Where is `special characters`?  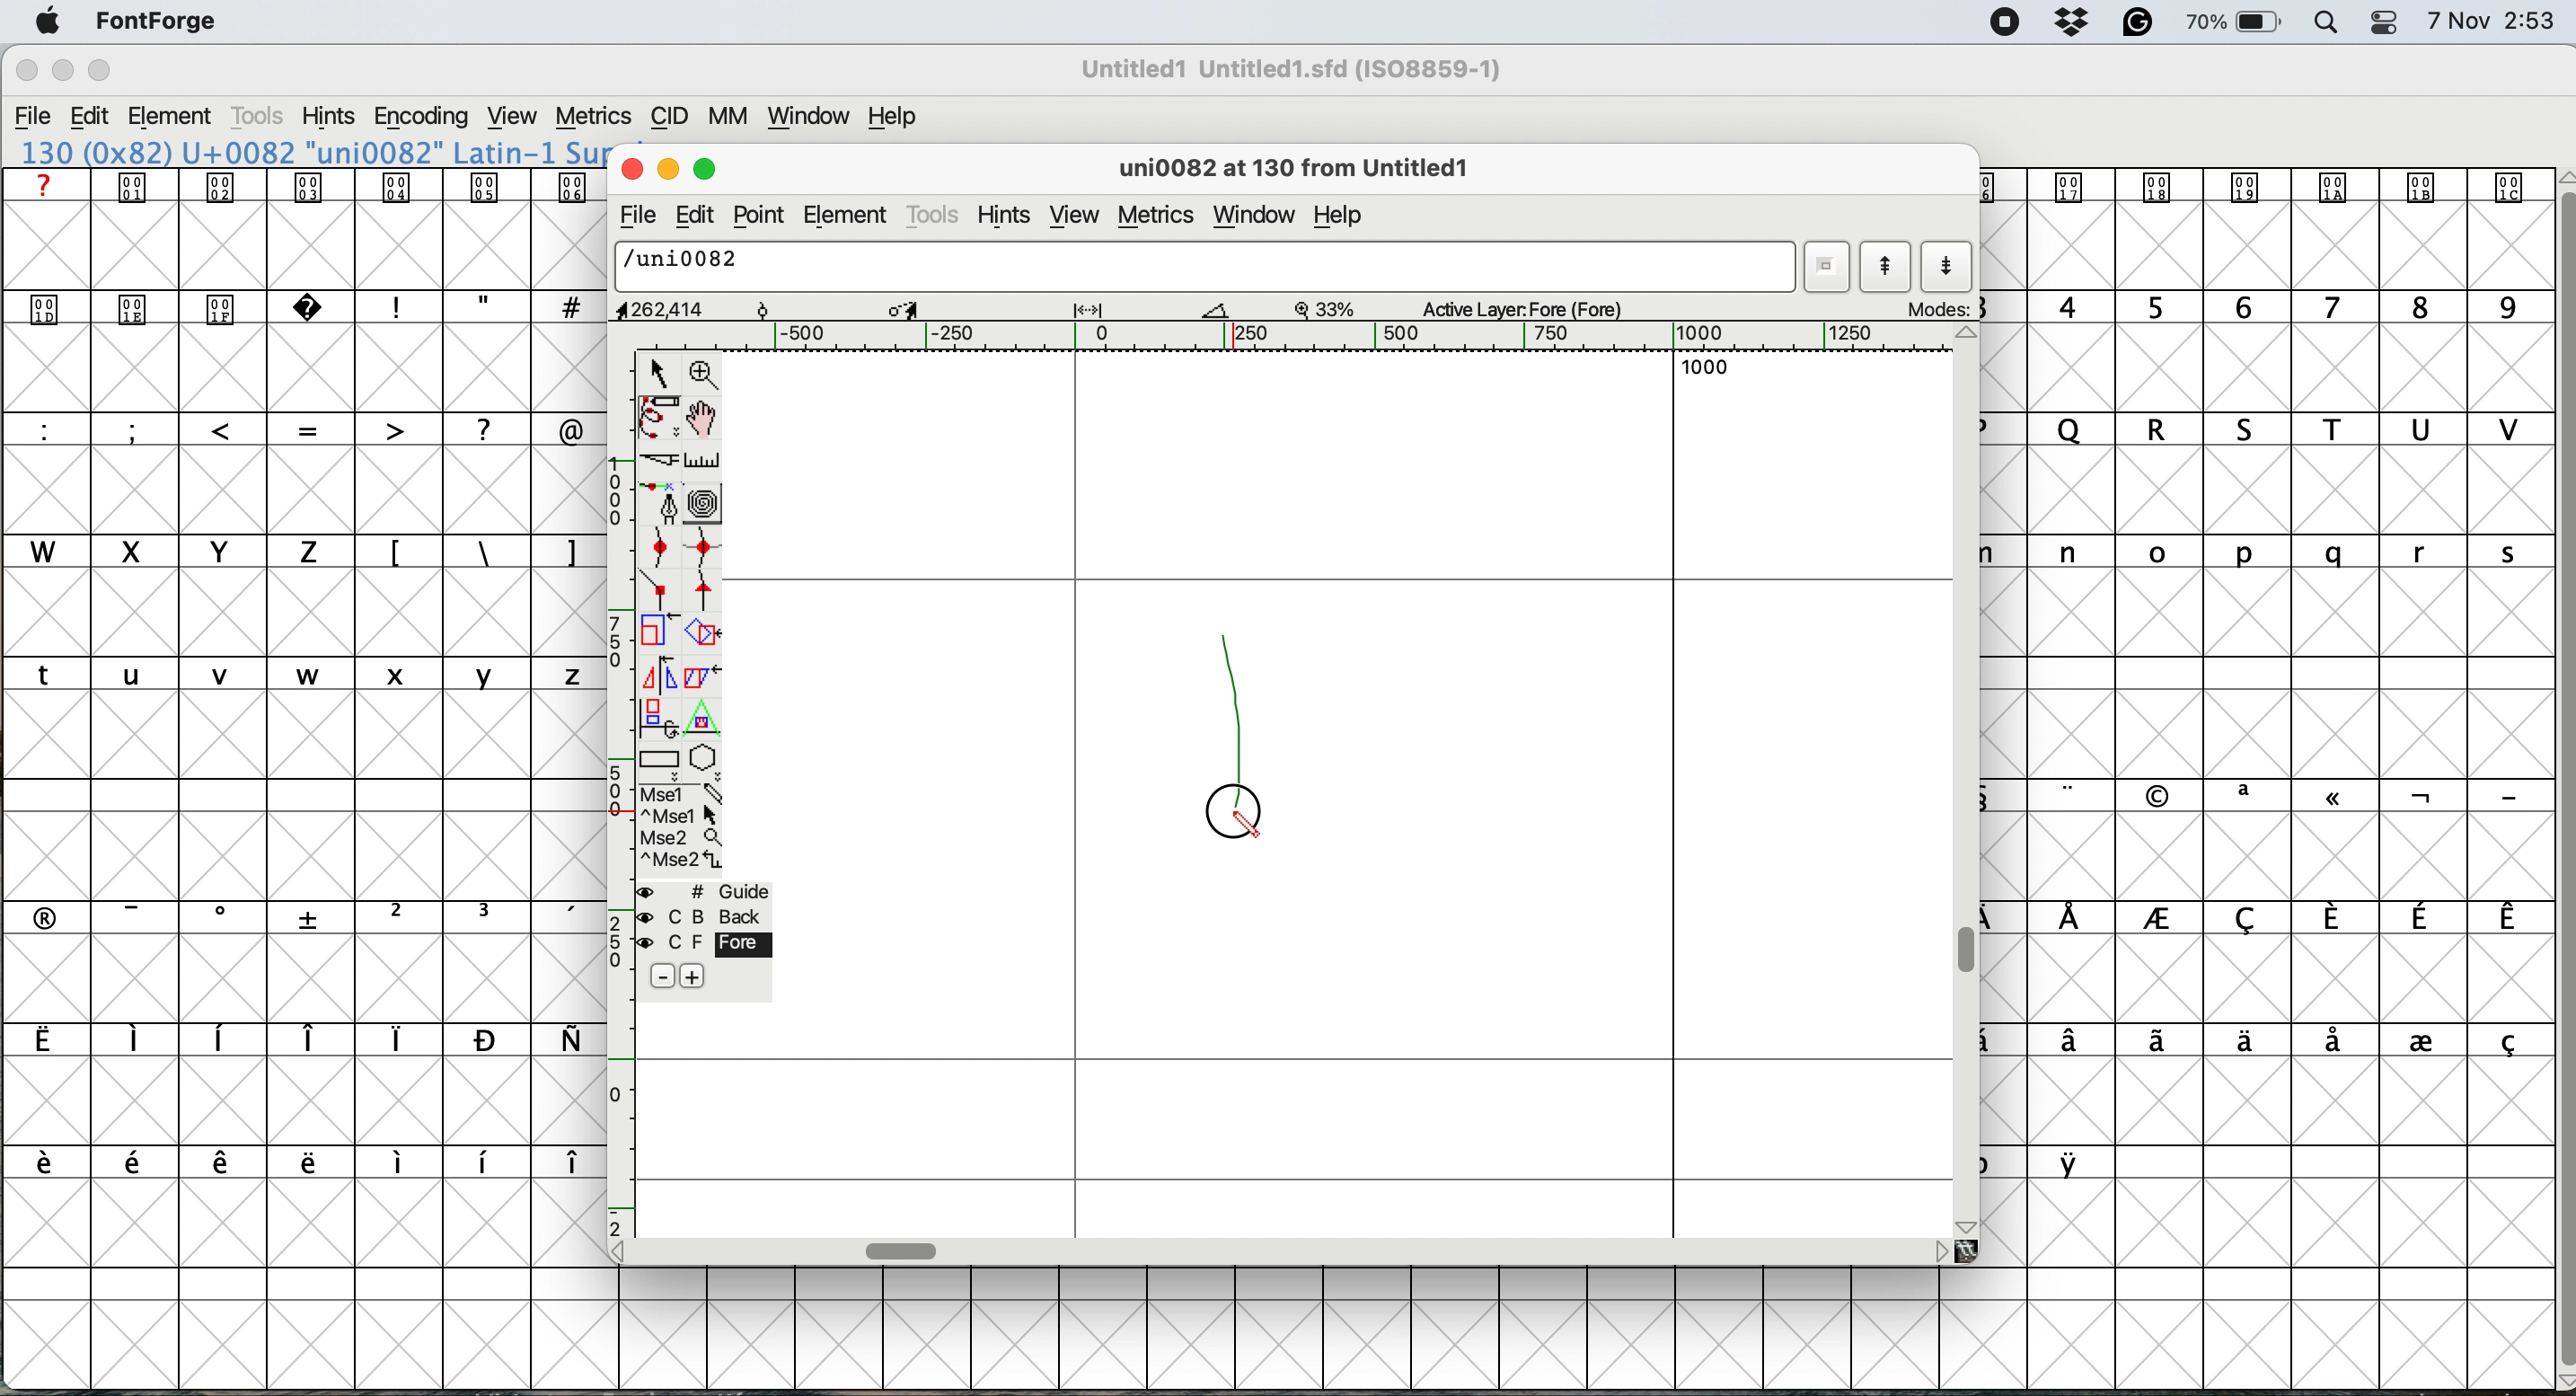
special characters is located at coordinates (2252, 794).